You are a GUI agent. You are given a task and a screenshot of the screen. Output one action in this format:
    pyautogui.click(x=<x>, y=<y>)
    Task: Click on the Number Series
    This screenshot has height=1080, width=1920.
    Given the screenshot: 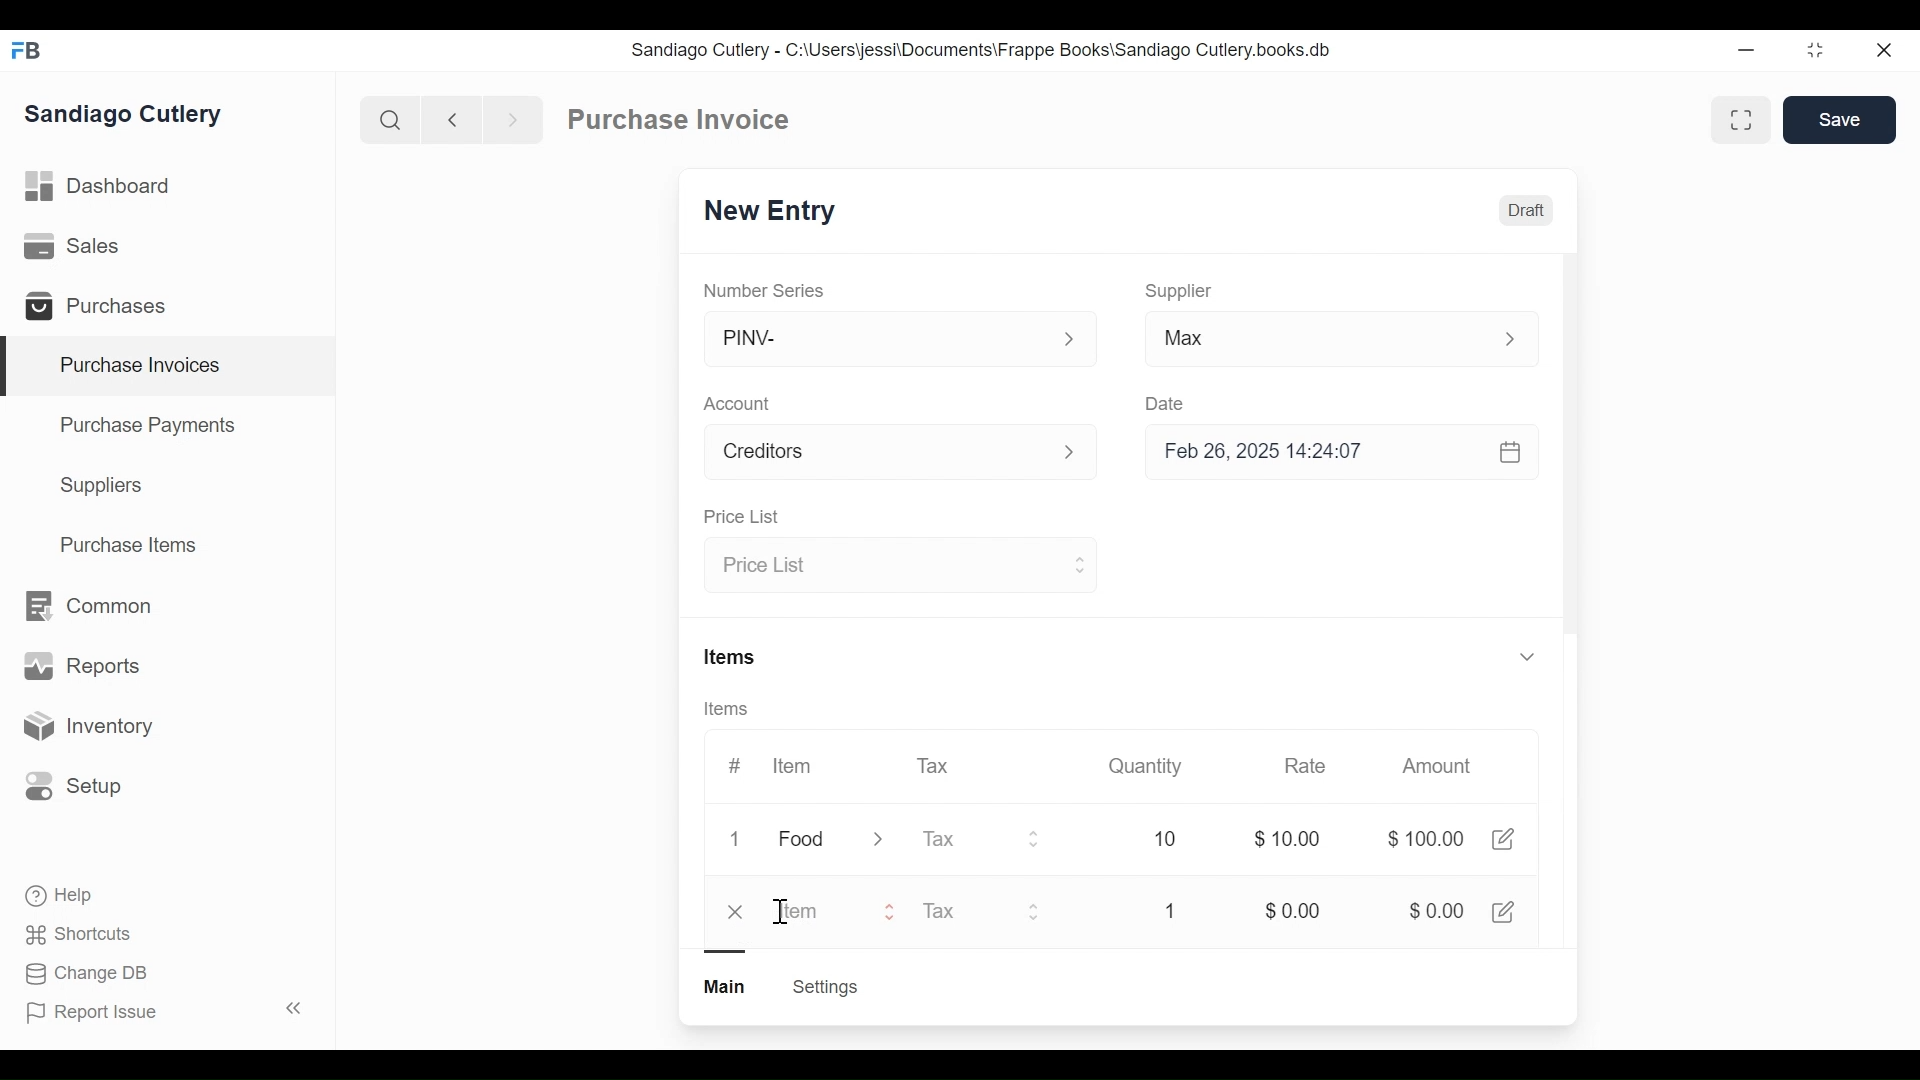 What is the action you would take?
    pyautogui.click(x=766, y=290)
    